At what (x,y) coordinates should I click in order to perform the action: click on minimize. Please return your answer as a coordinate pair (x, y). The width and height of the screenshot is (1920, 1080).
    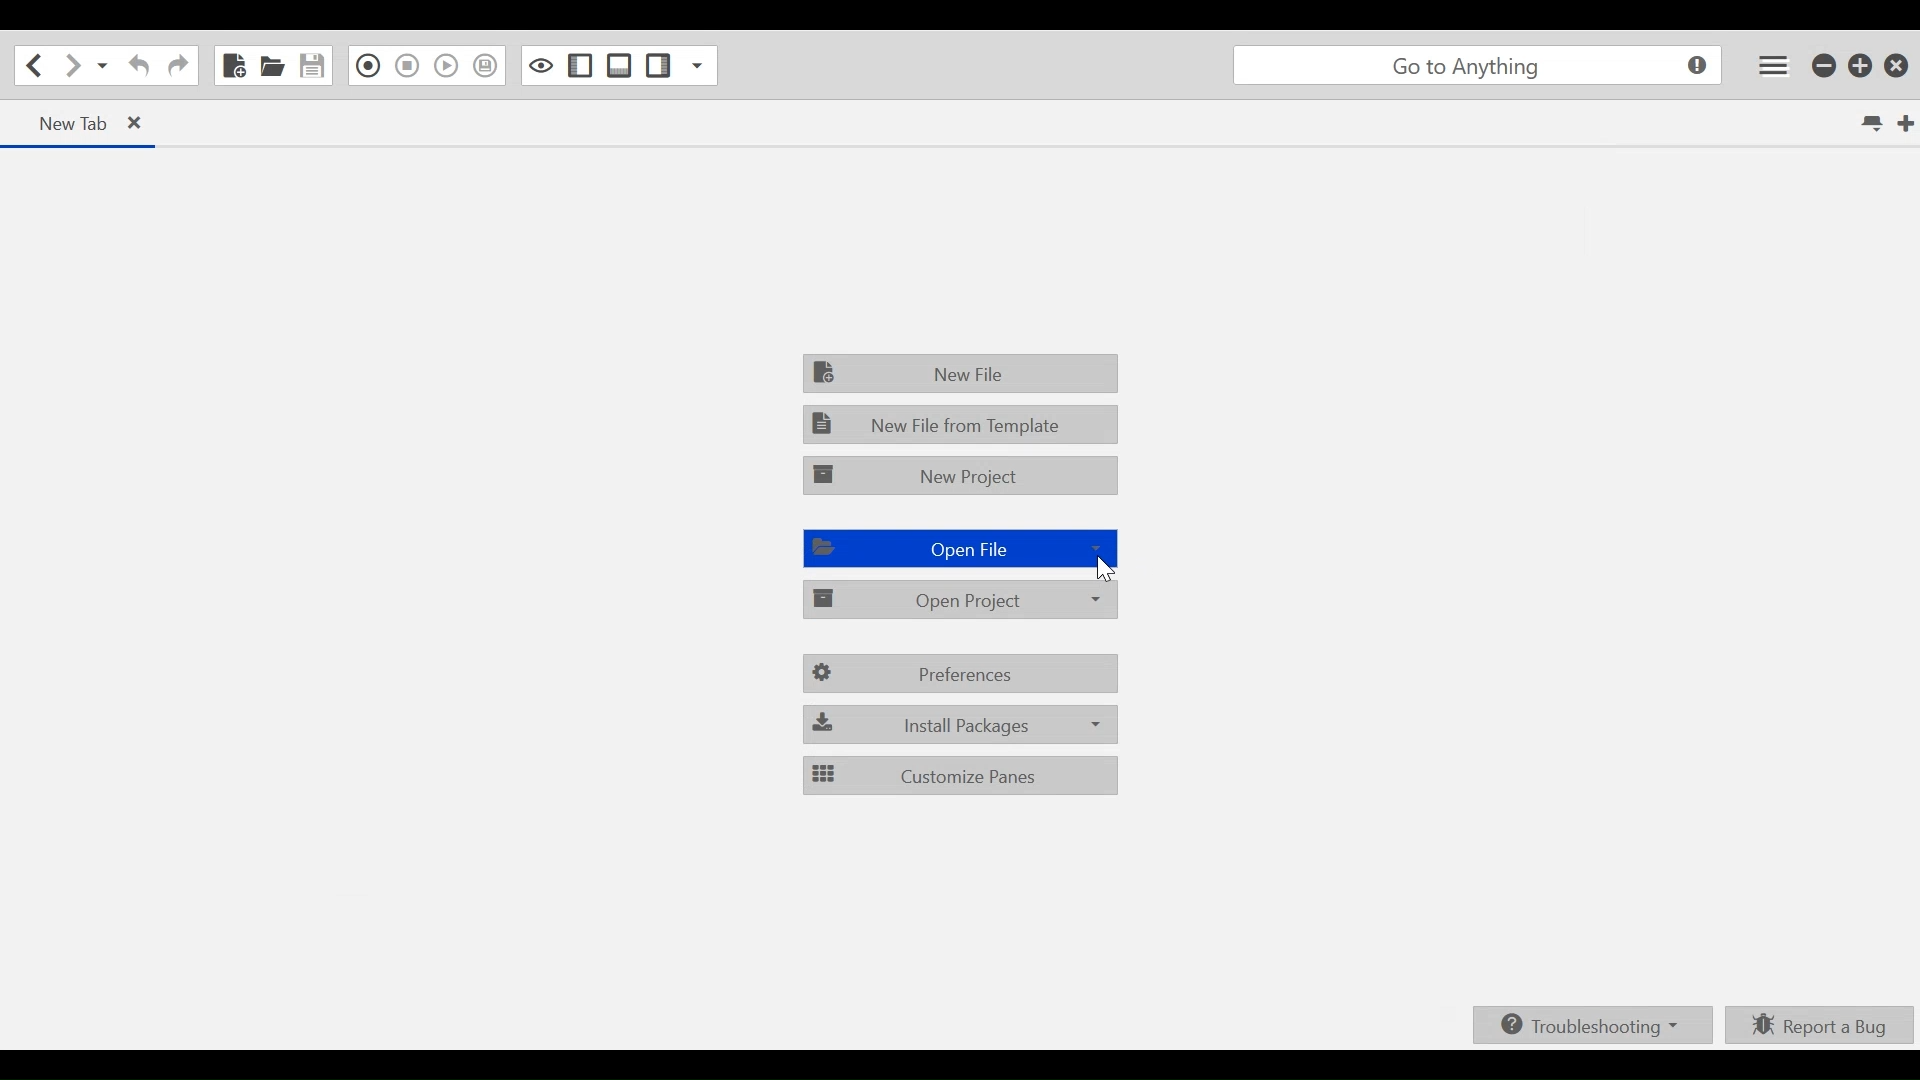
    Looking at the image, I should click on (1826, 64).